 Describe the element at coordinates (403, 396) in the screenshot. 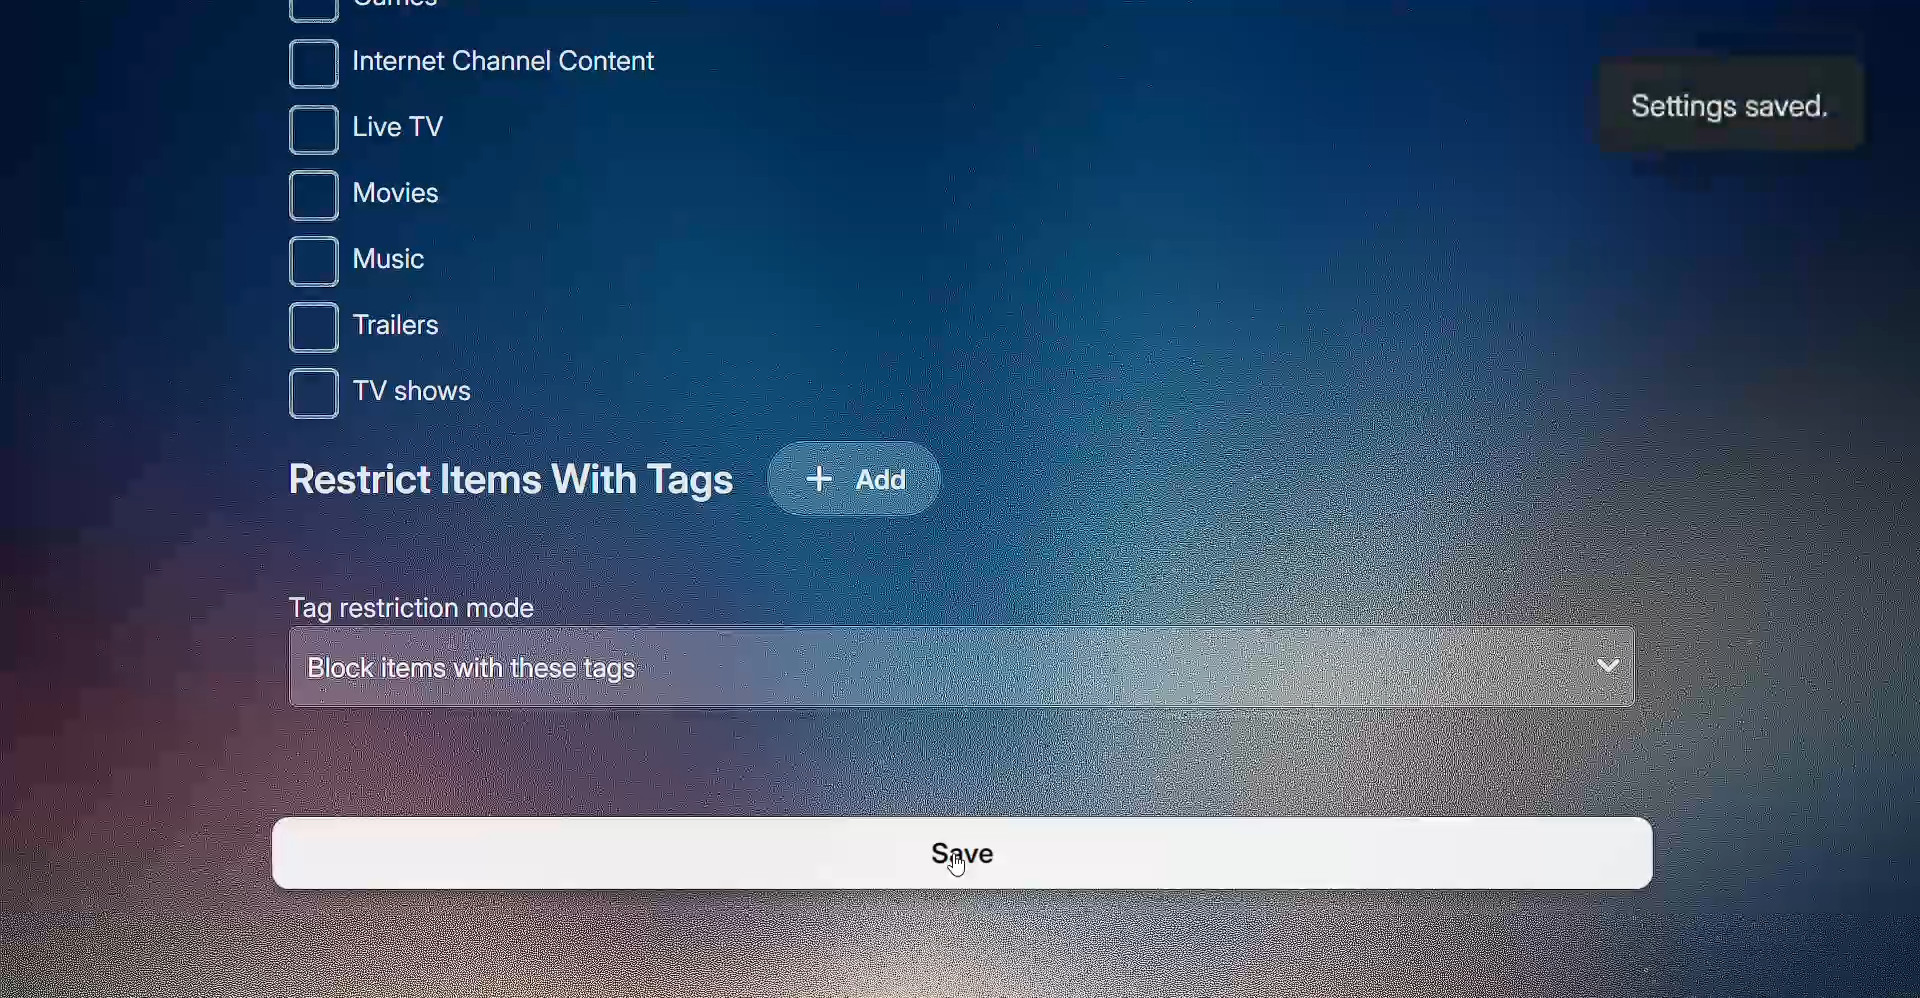

I see `TV shows` at that location.